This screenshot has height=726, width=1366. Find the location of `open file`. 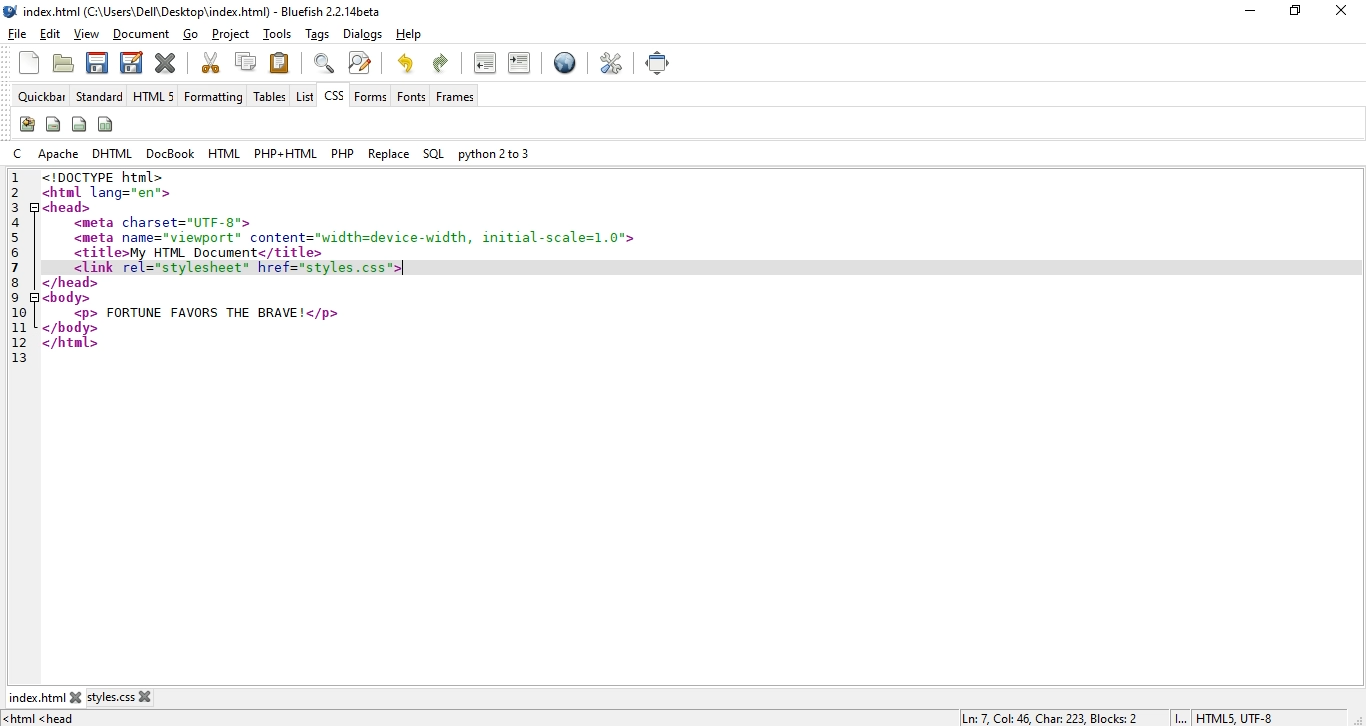

open file is located at coordinates (62, 65).